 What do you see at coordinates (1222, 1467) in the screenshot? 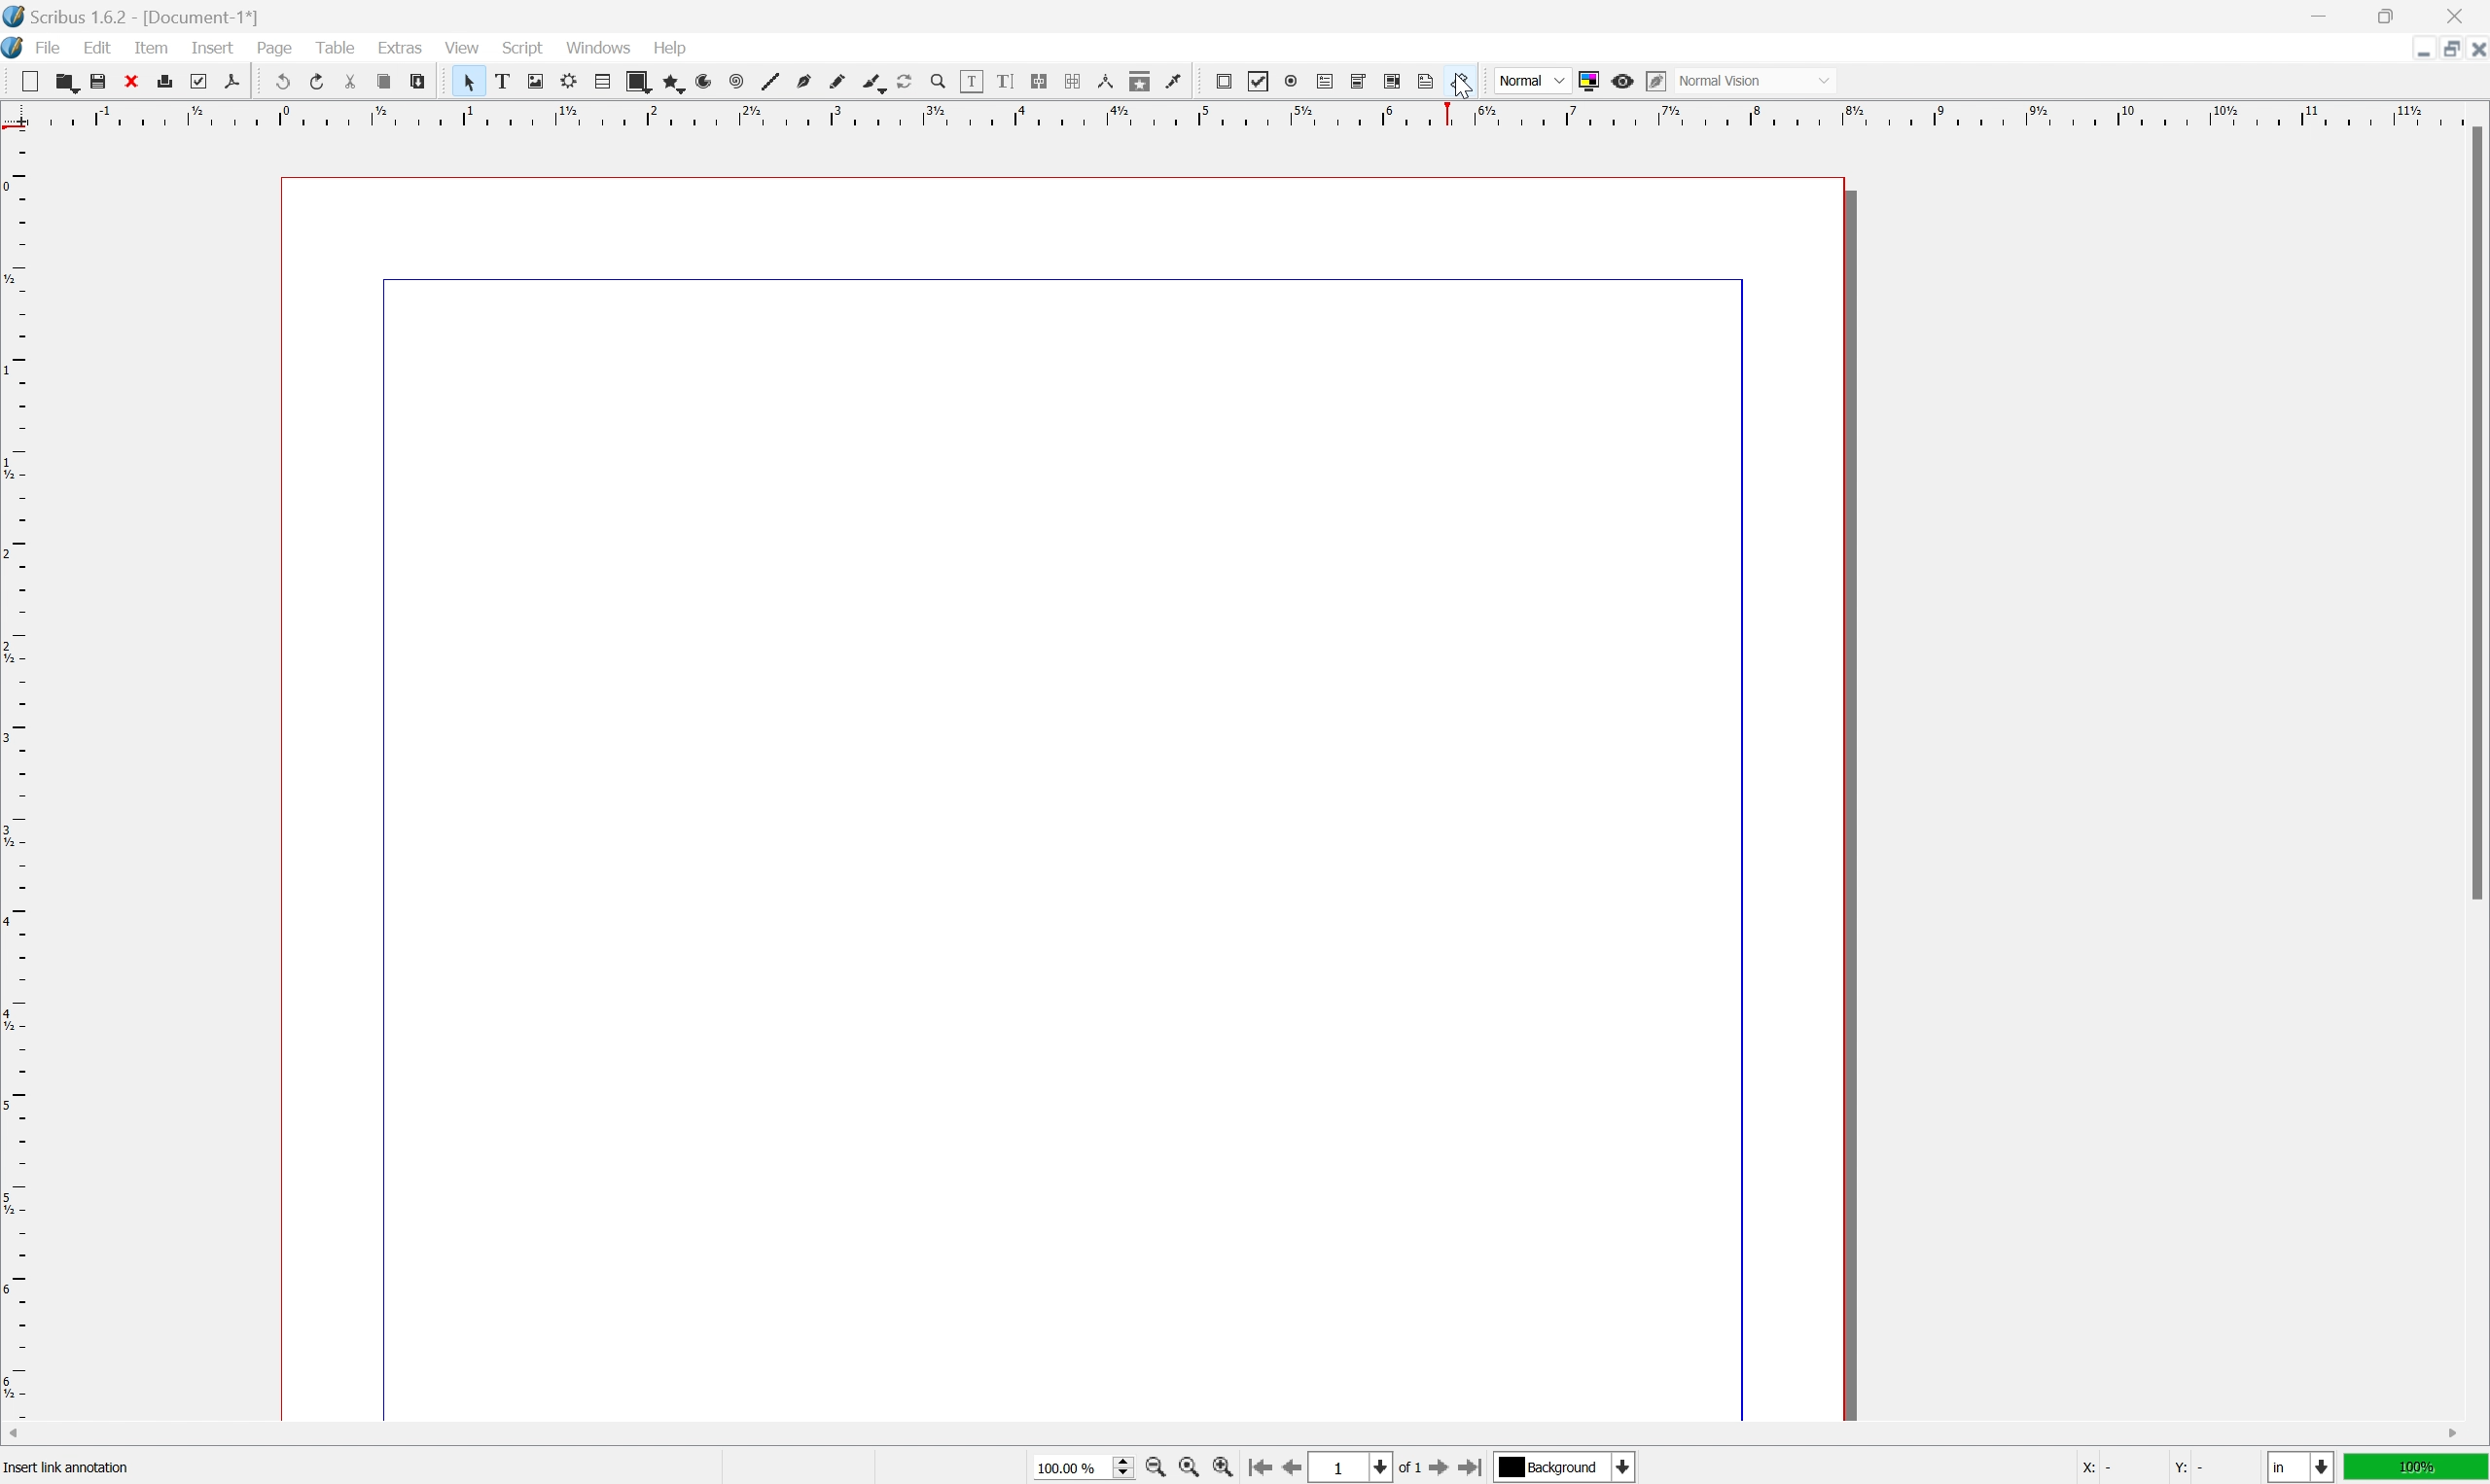
I see `zoom in` at bounding box center [1222, 1467].